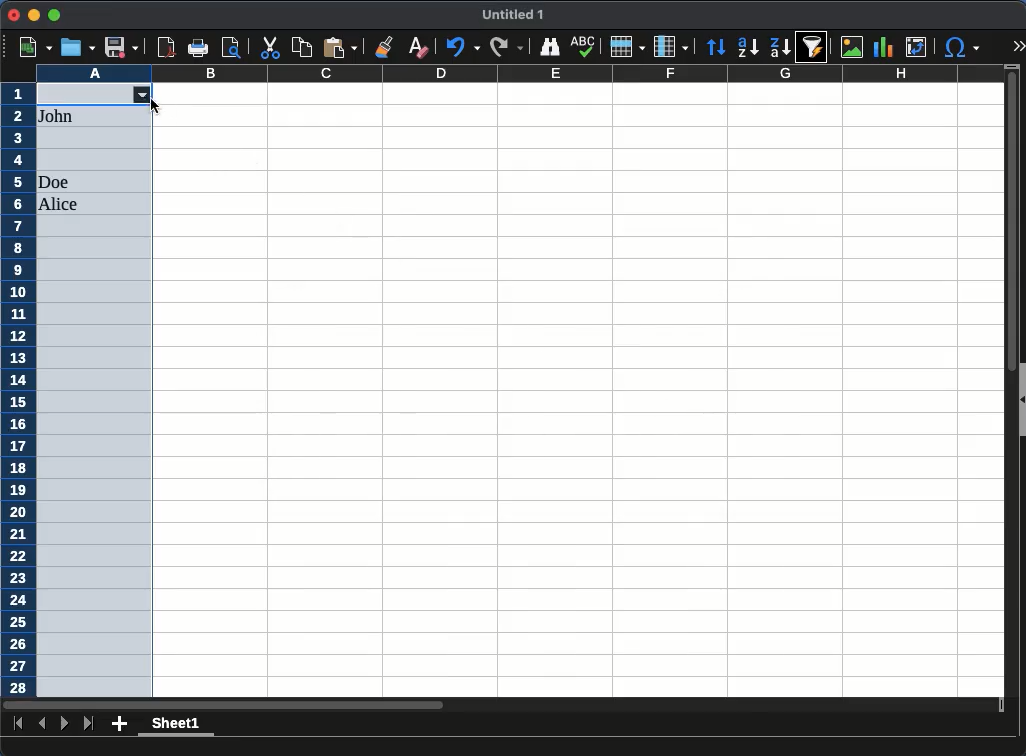 Image resolution: width=1026 pixels, height=756 pixels. What do you see at coordinates (120, 723) in the screenshot?
I see `add` at bounding box center [120, 723].